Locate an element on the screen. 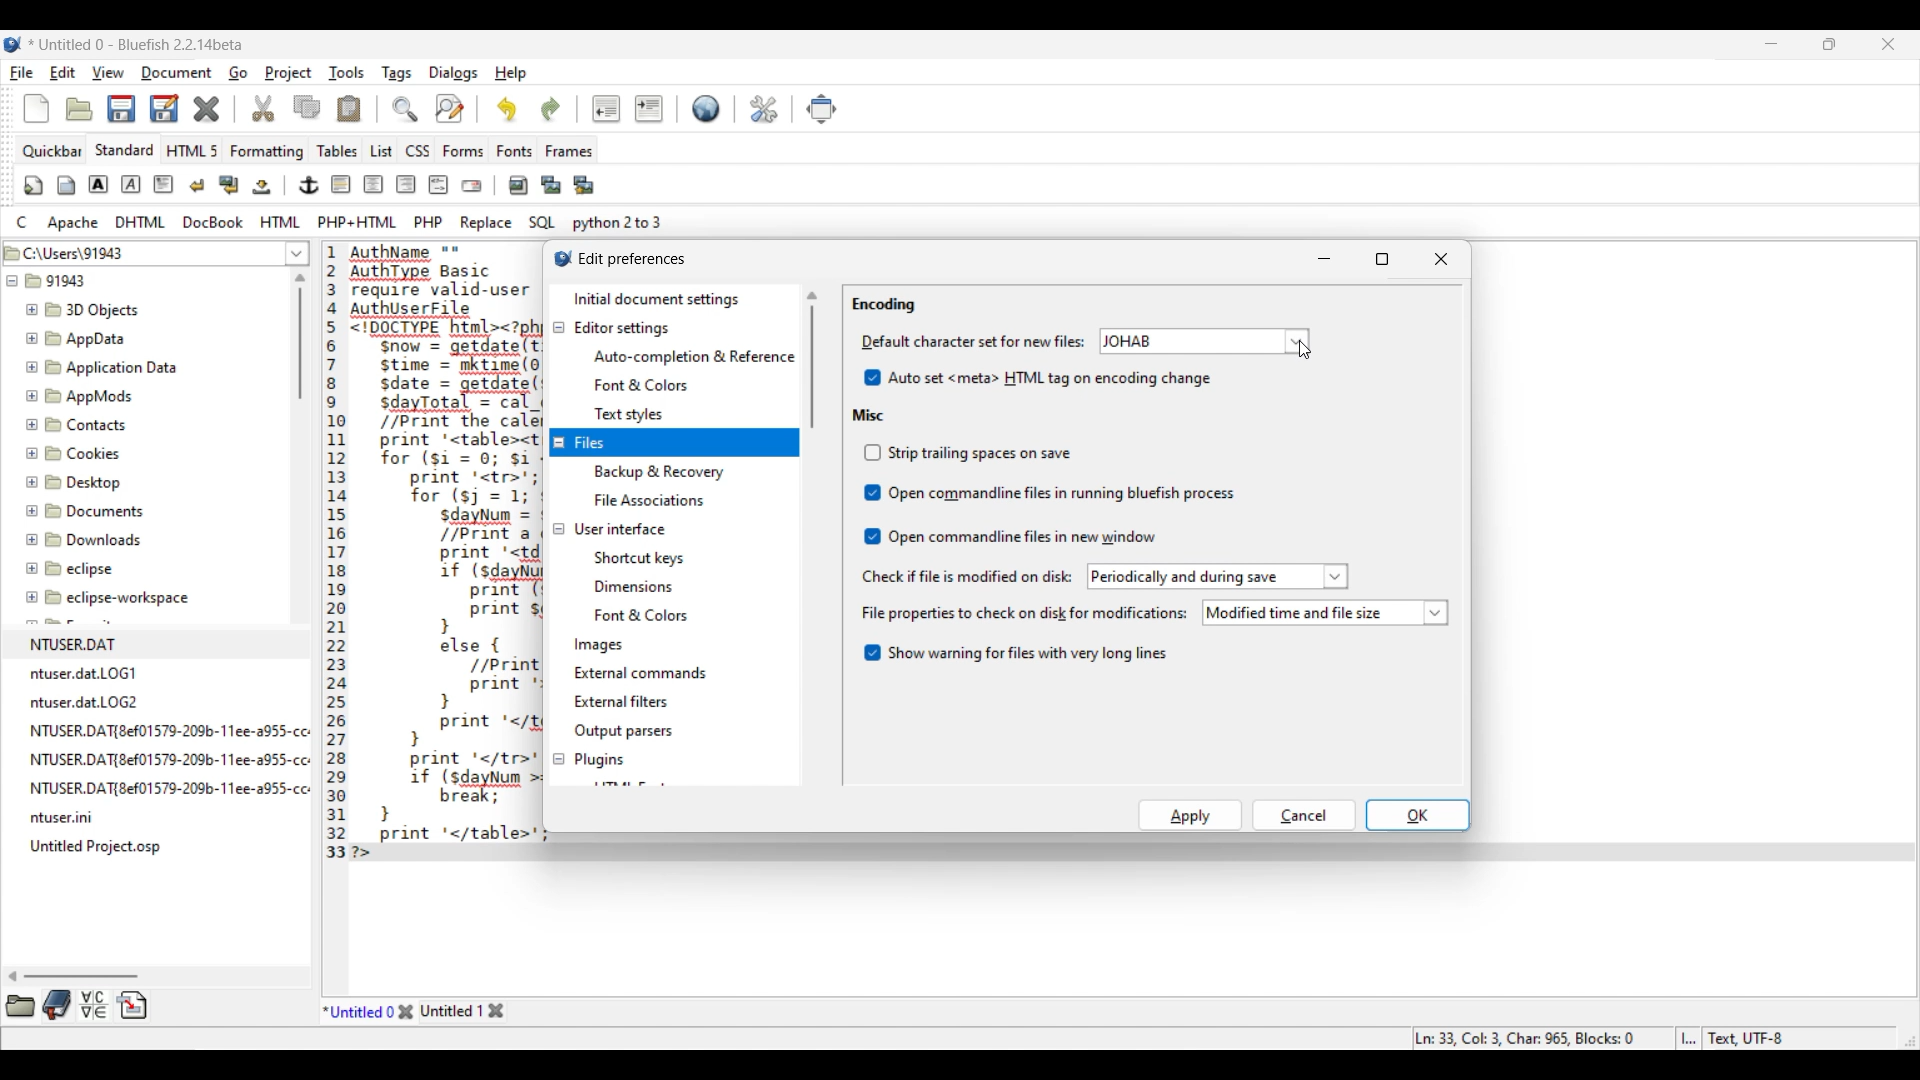 Image resolution: width=1920 pixels, height=1080 pixels. Search and replace is located at coordinates (428, 108).